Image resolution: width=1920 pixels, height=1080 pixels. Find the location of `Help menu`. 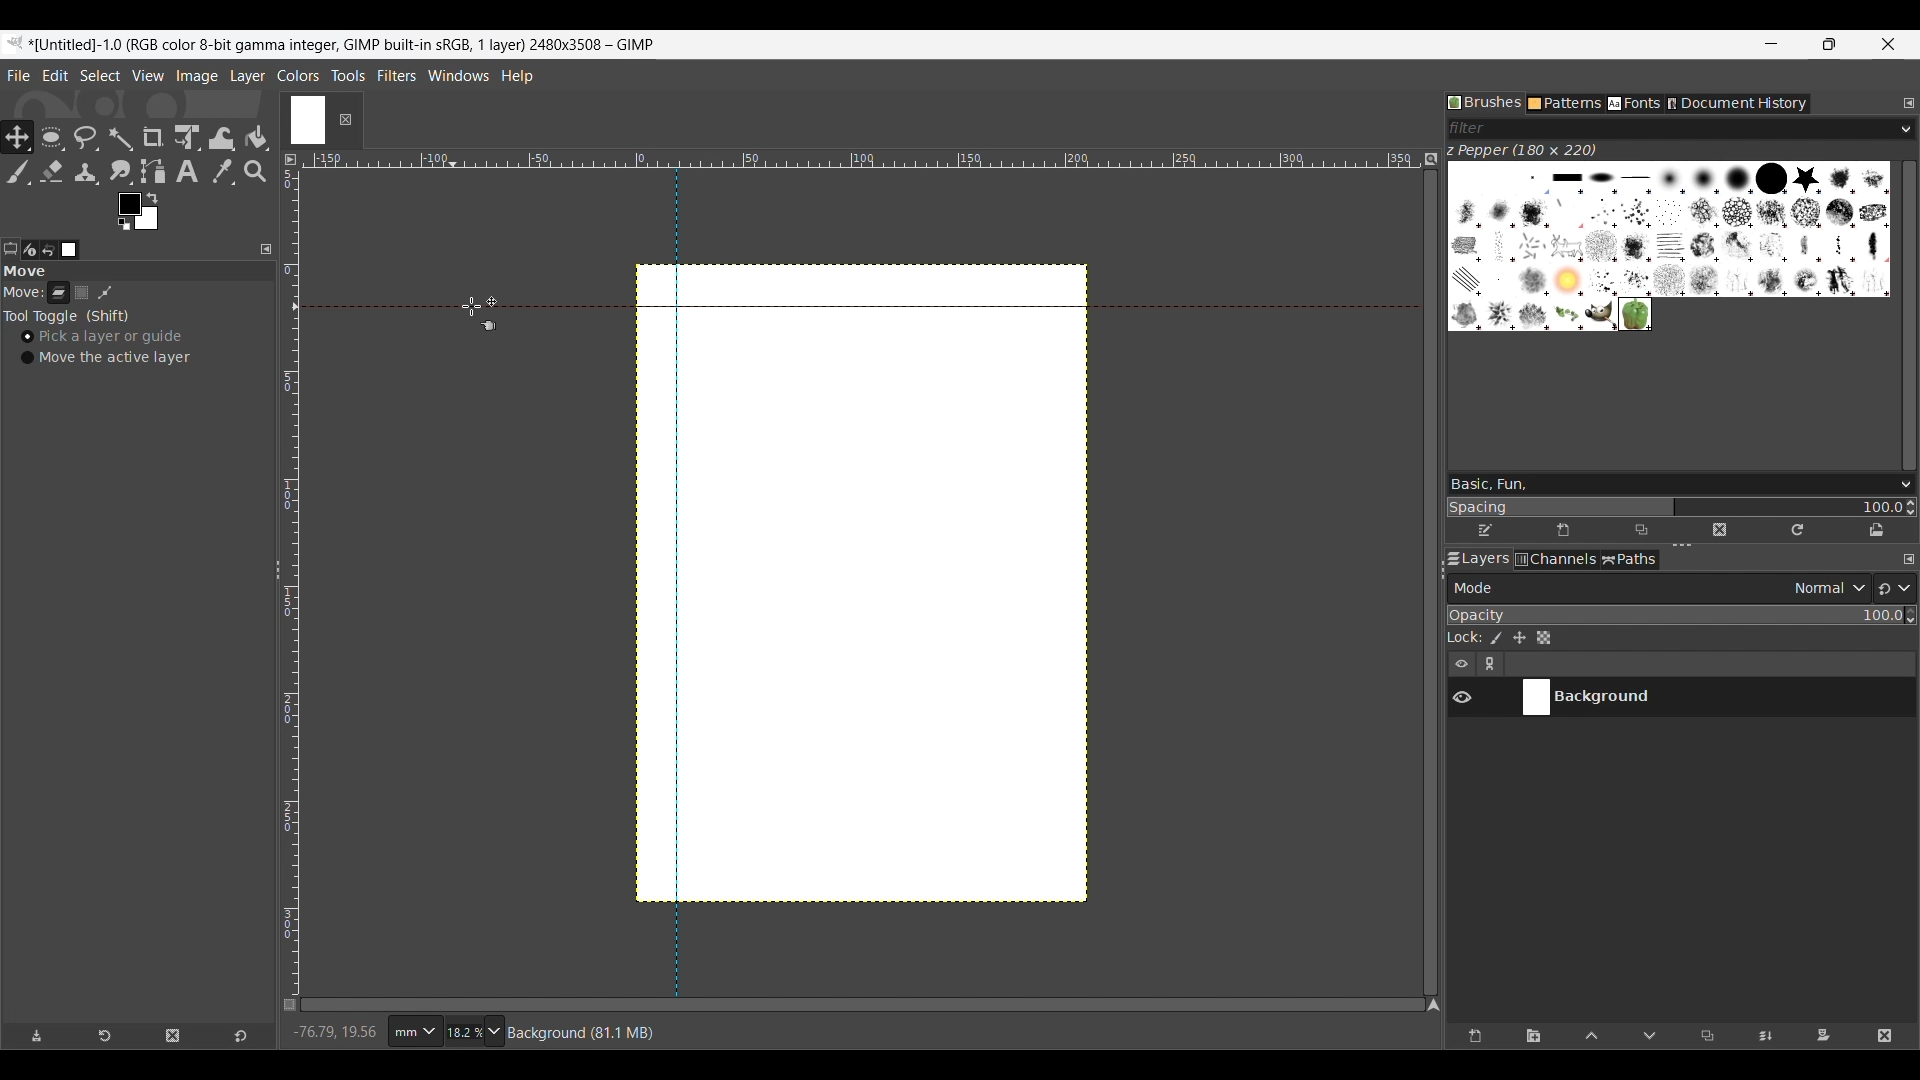

Help menu is located at coordinates (516, 75).